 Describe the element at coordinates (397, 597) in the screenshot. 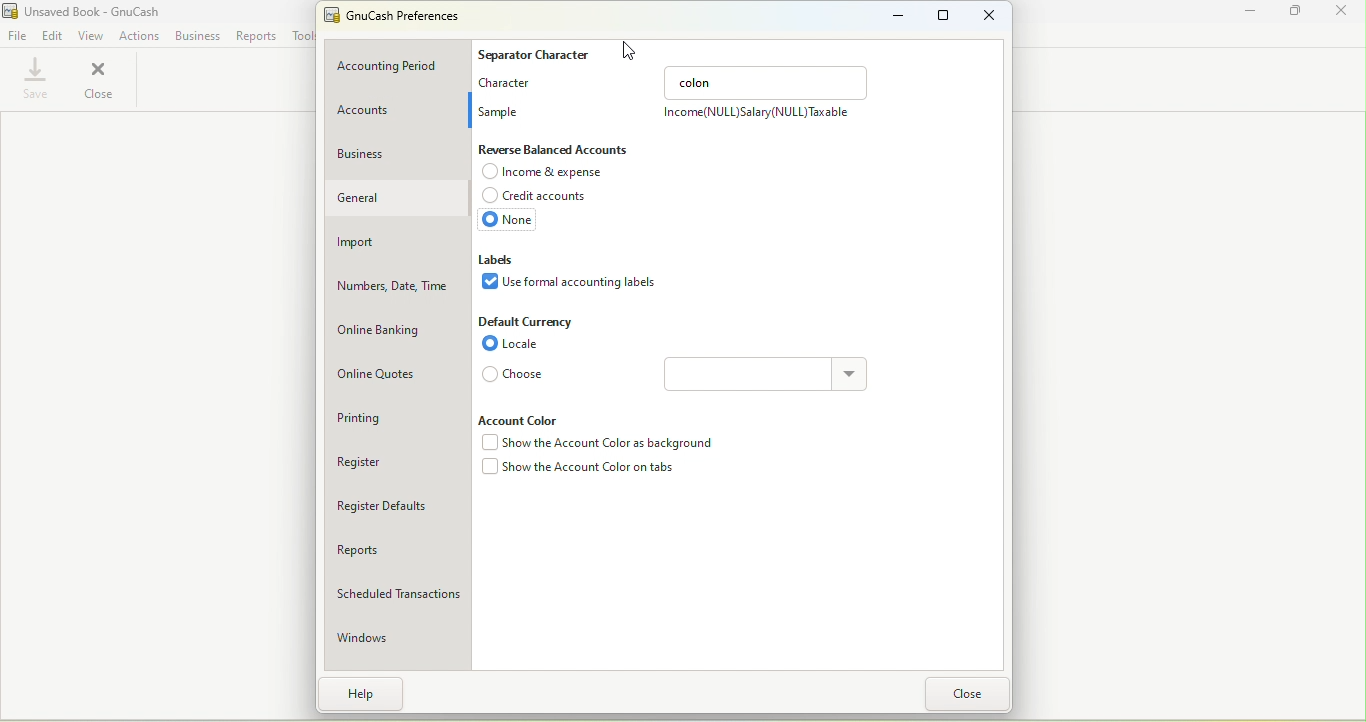

I see `Scheduled transactions` at that location.